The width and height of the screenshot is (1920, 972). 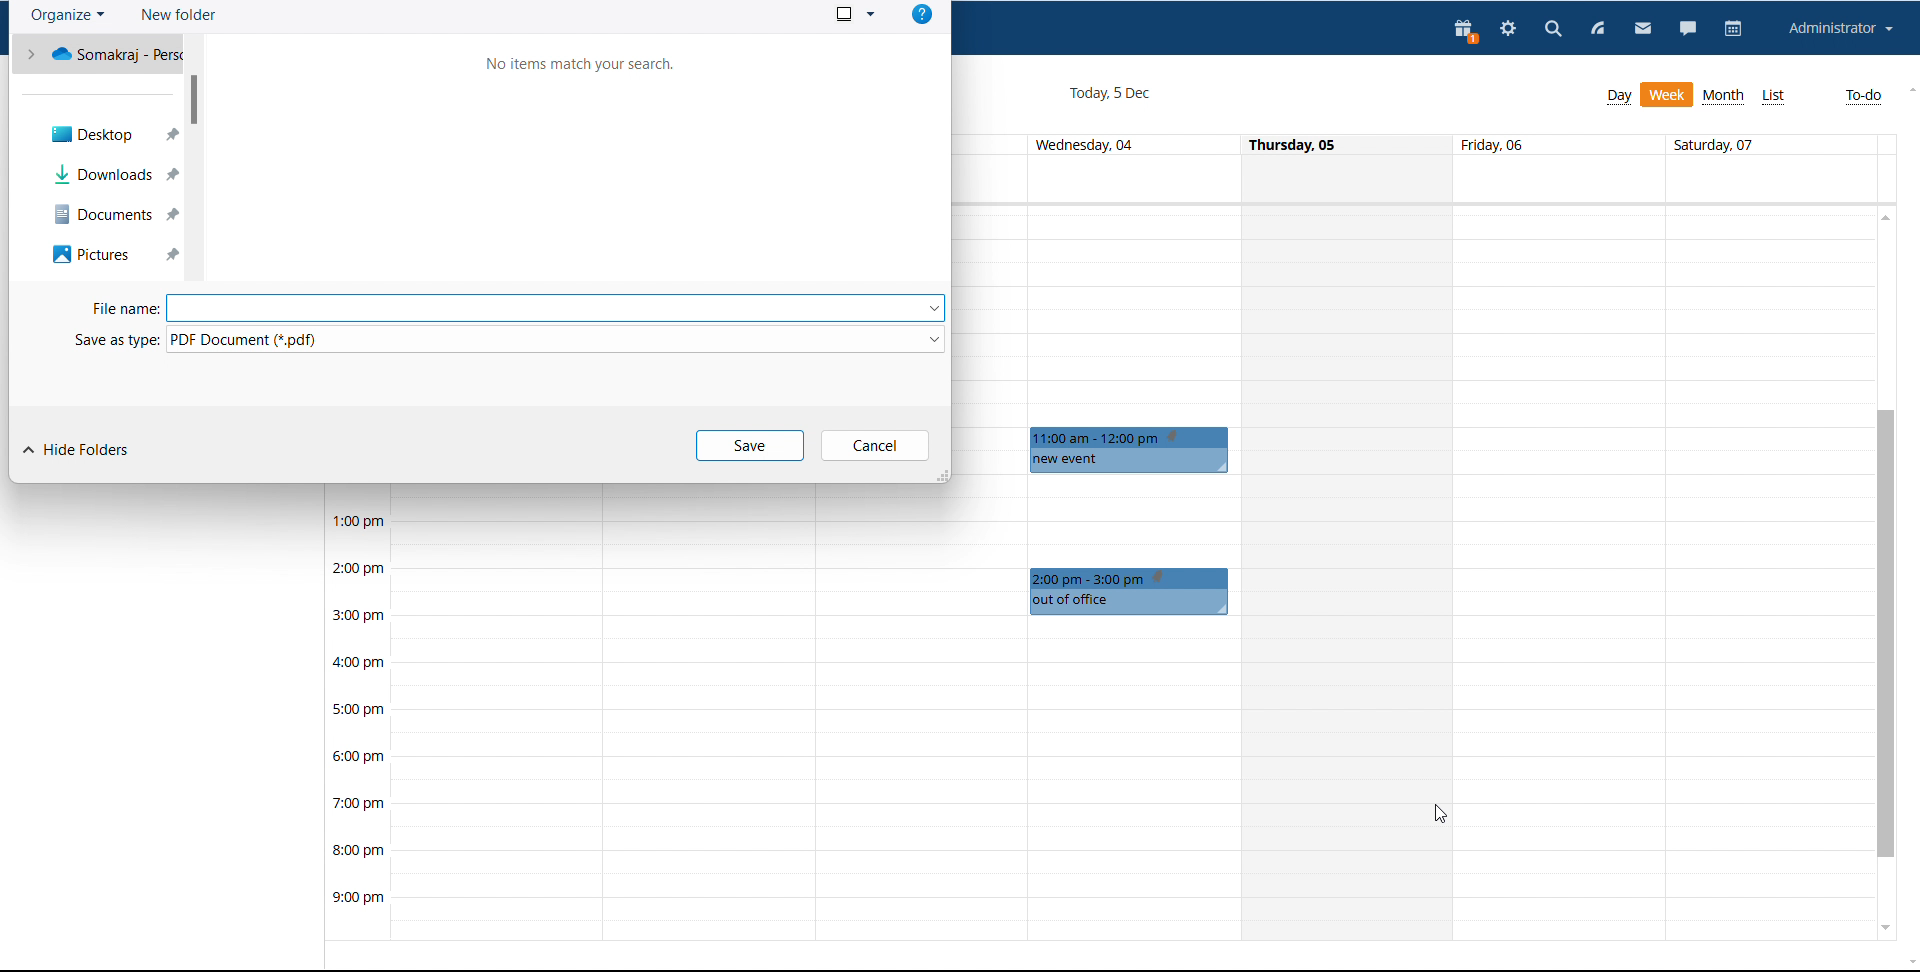 I want to click on days, so click(x=1413, y=145).